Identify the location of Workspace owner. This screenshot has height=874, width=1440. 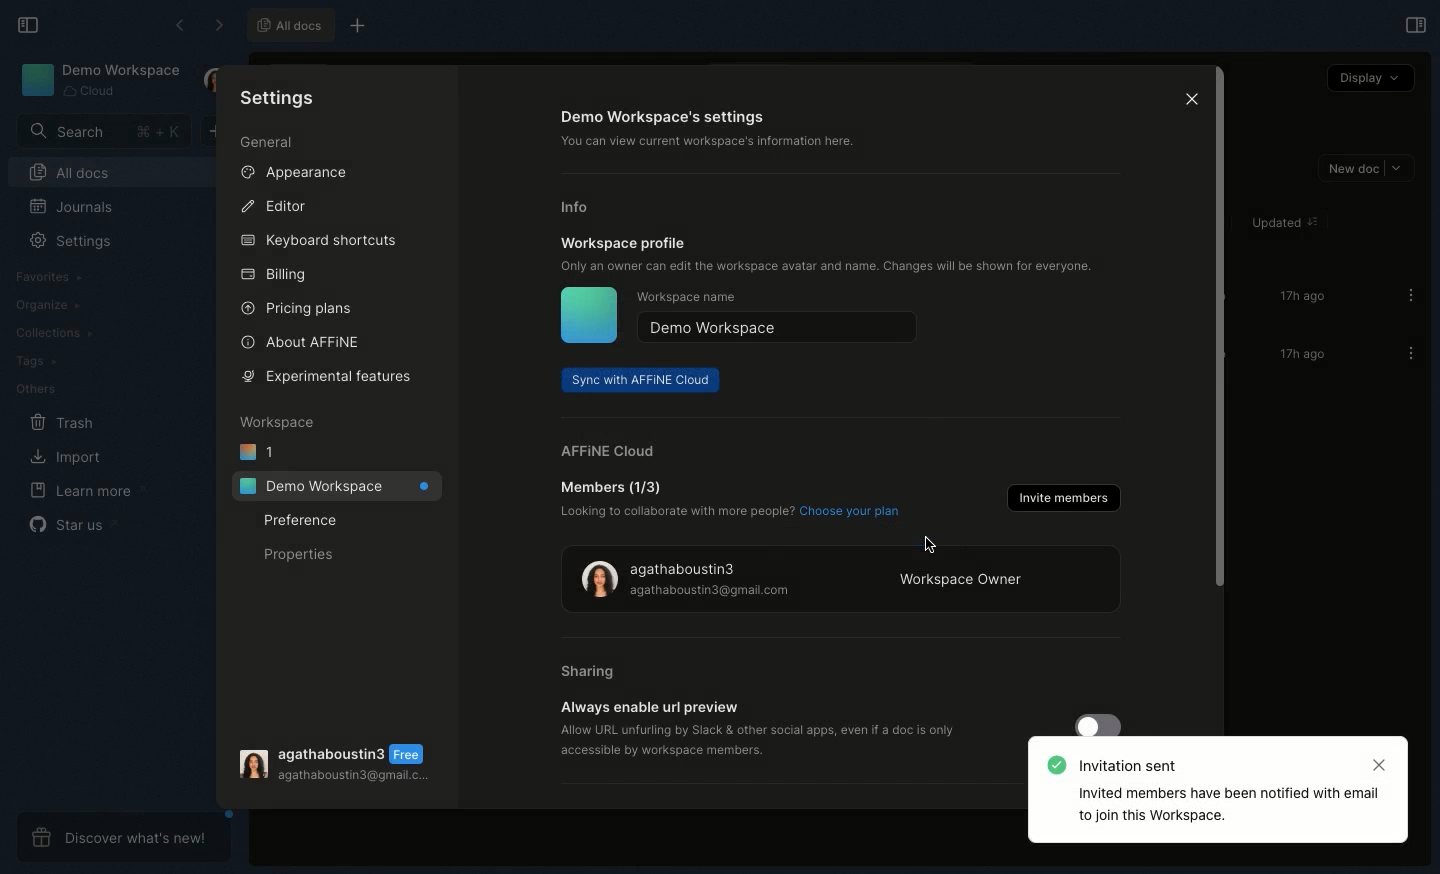
(837, 579).